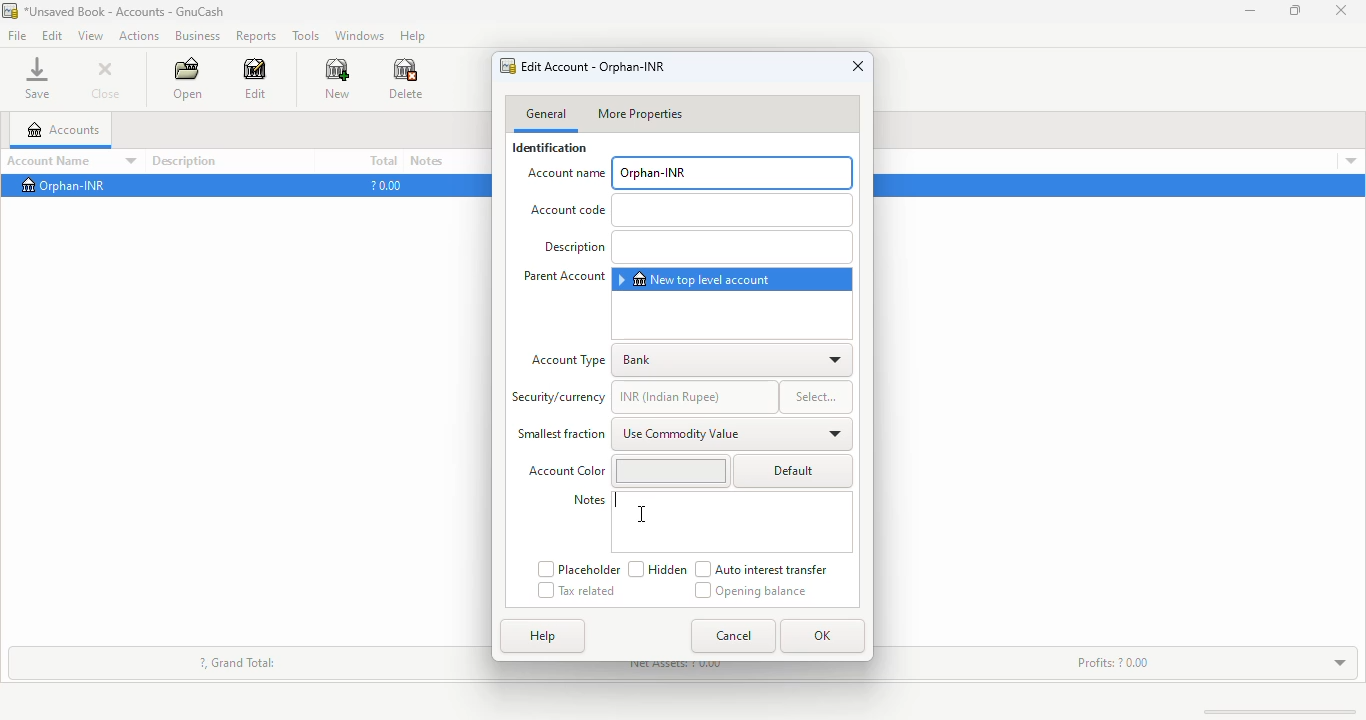  I want to click on delete, so click(406, 78).